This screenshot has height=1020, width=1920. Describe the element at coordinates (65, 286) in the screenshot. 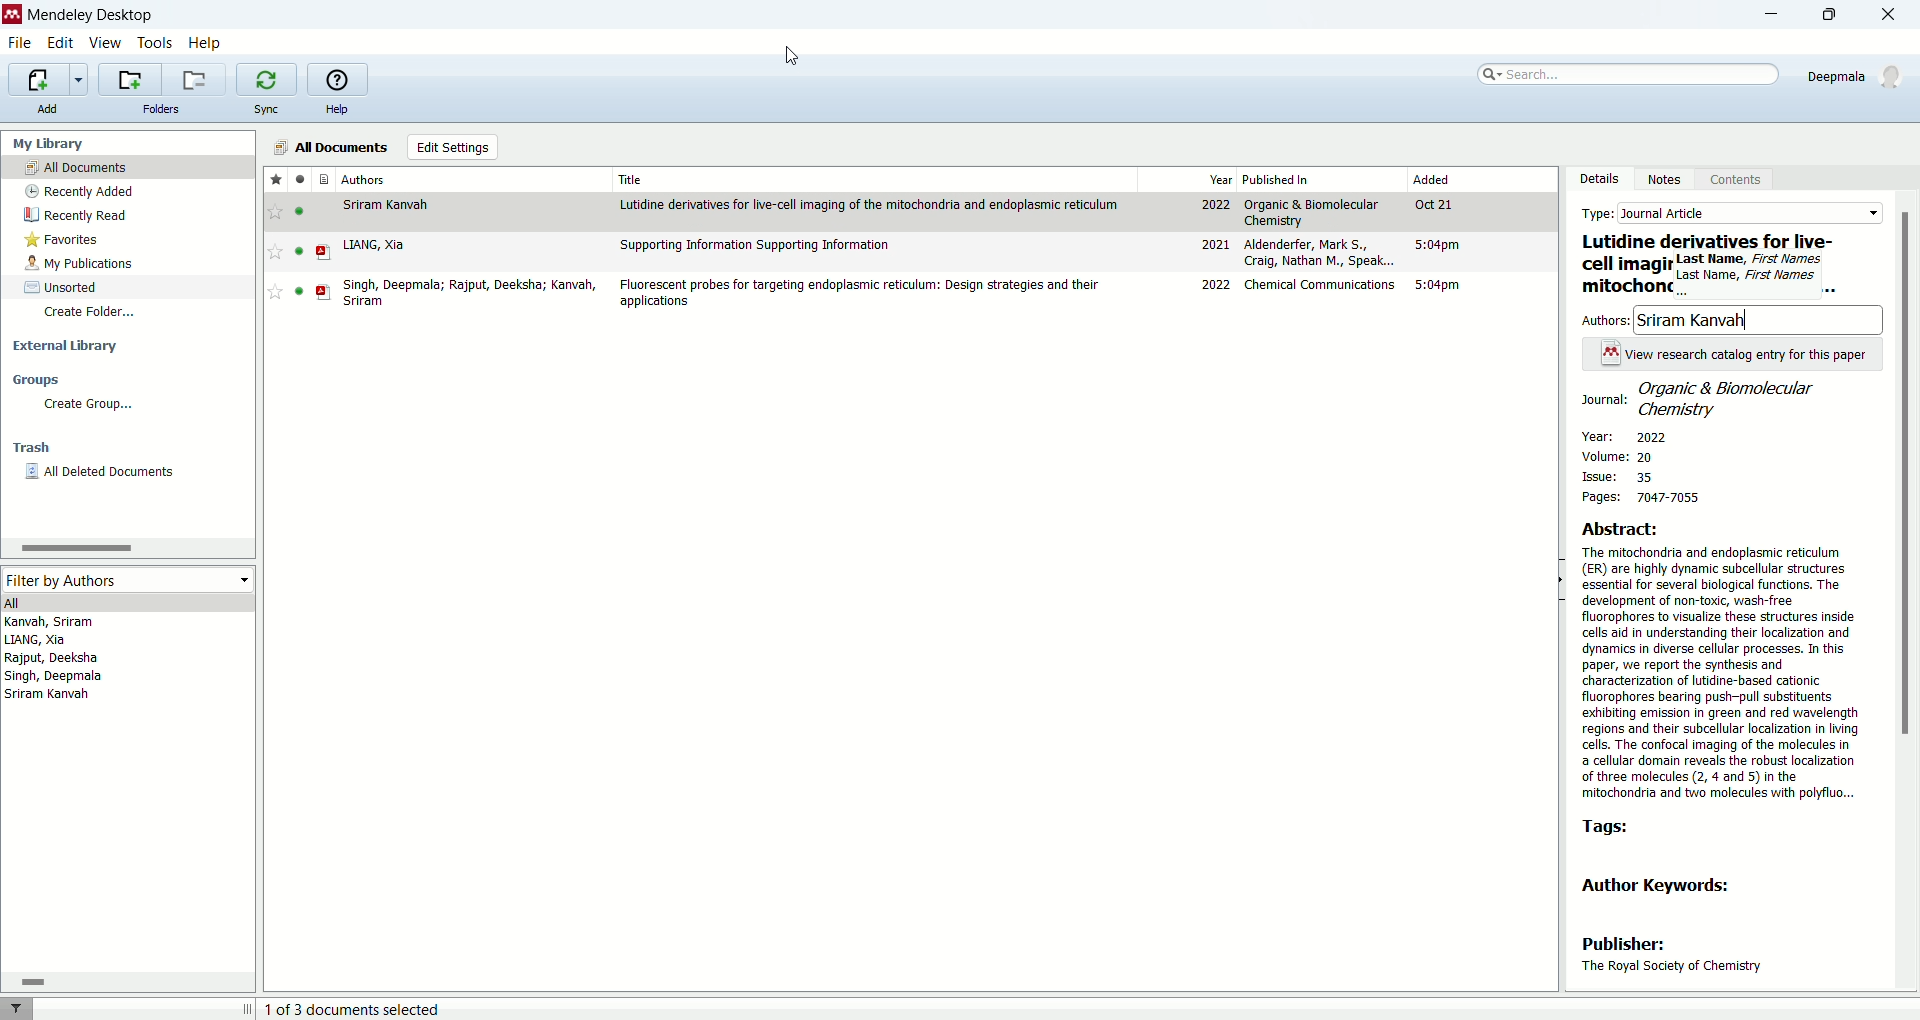

I see `unsorted` at that location.